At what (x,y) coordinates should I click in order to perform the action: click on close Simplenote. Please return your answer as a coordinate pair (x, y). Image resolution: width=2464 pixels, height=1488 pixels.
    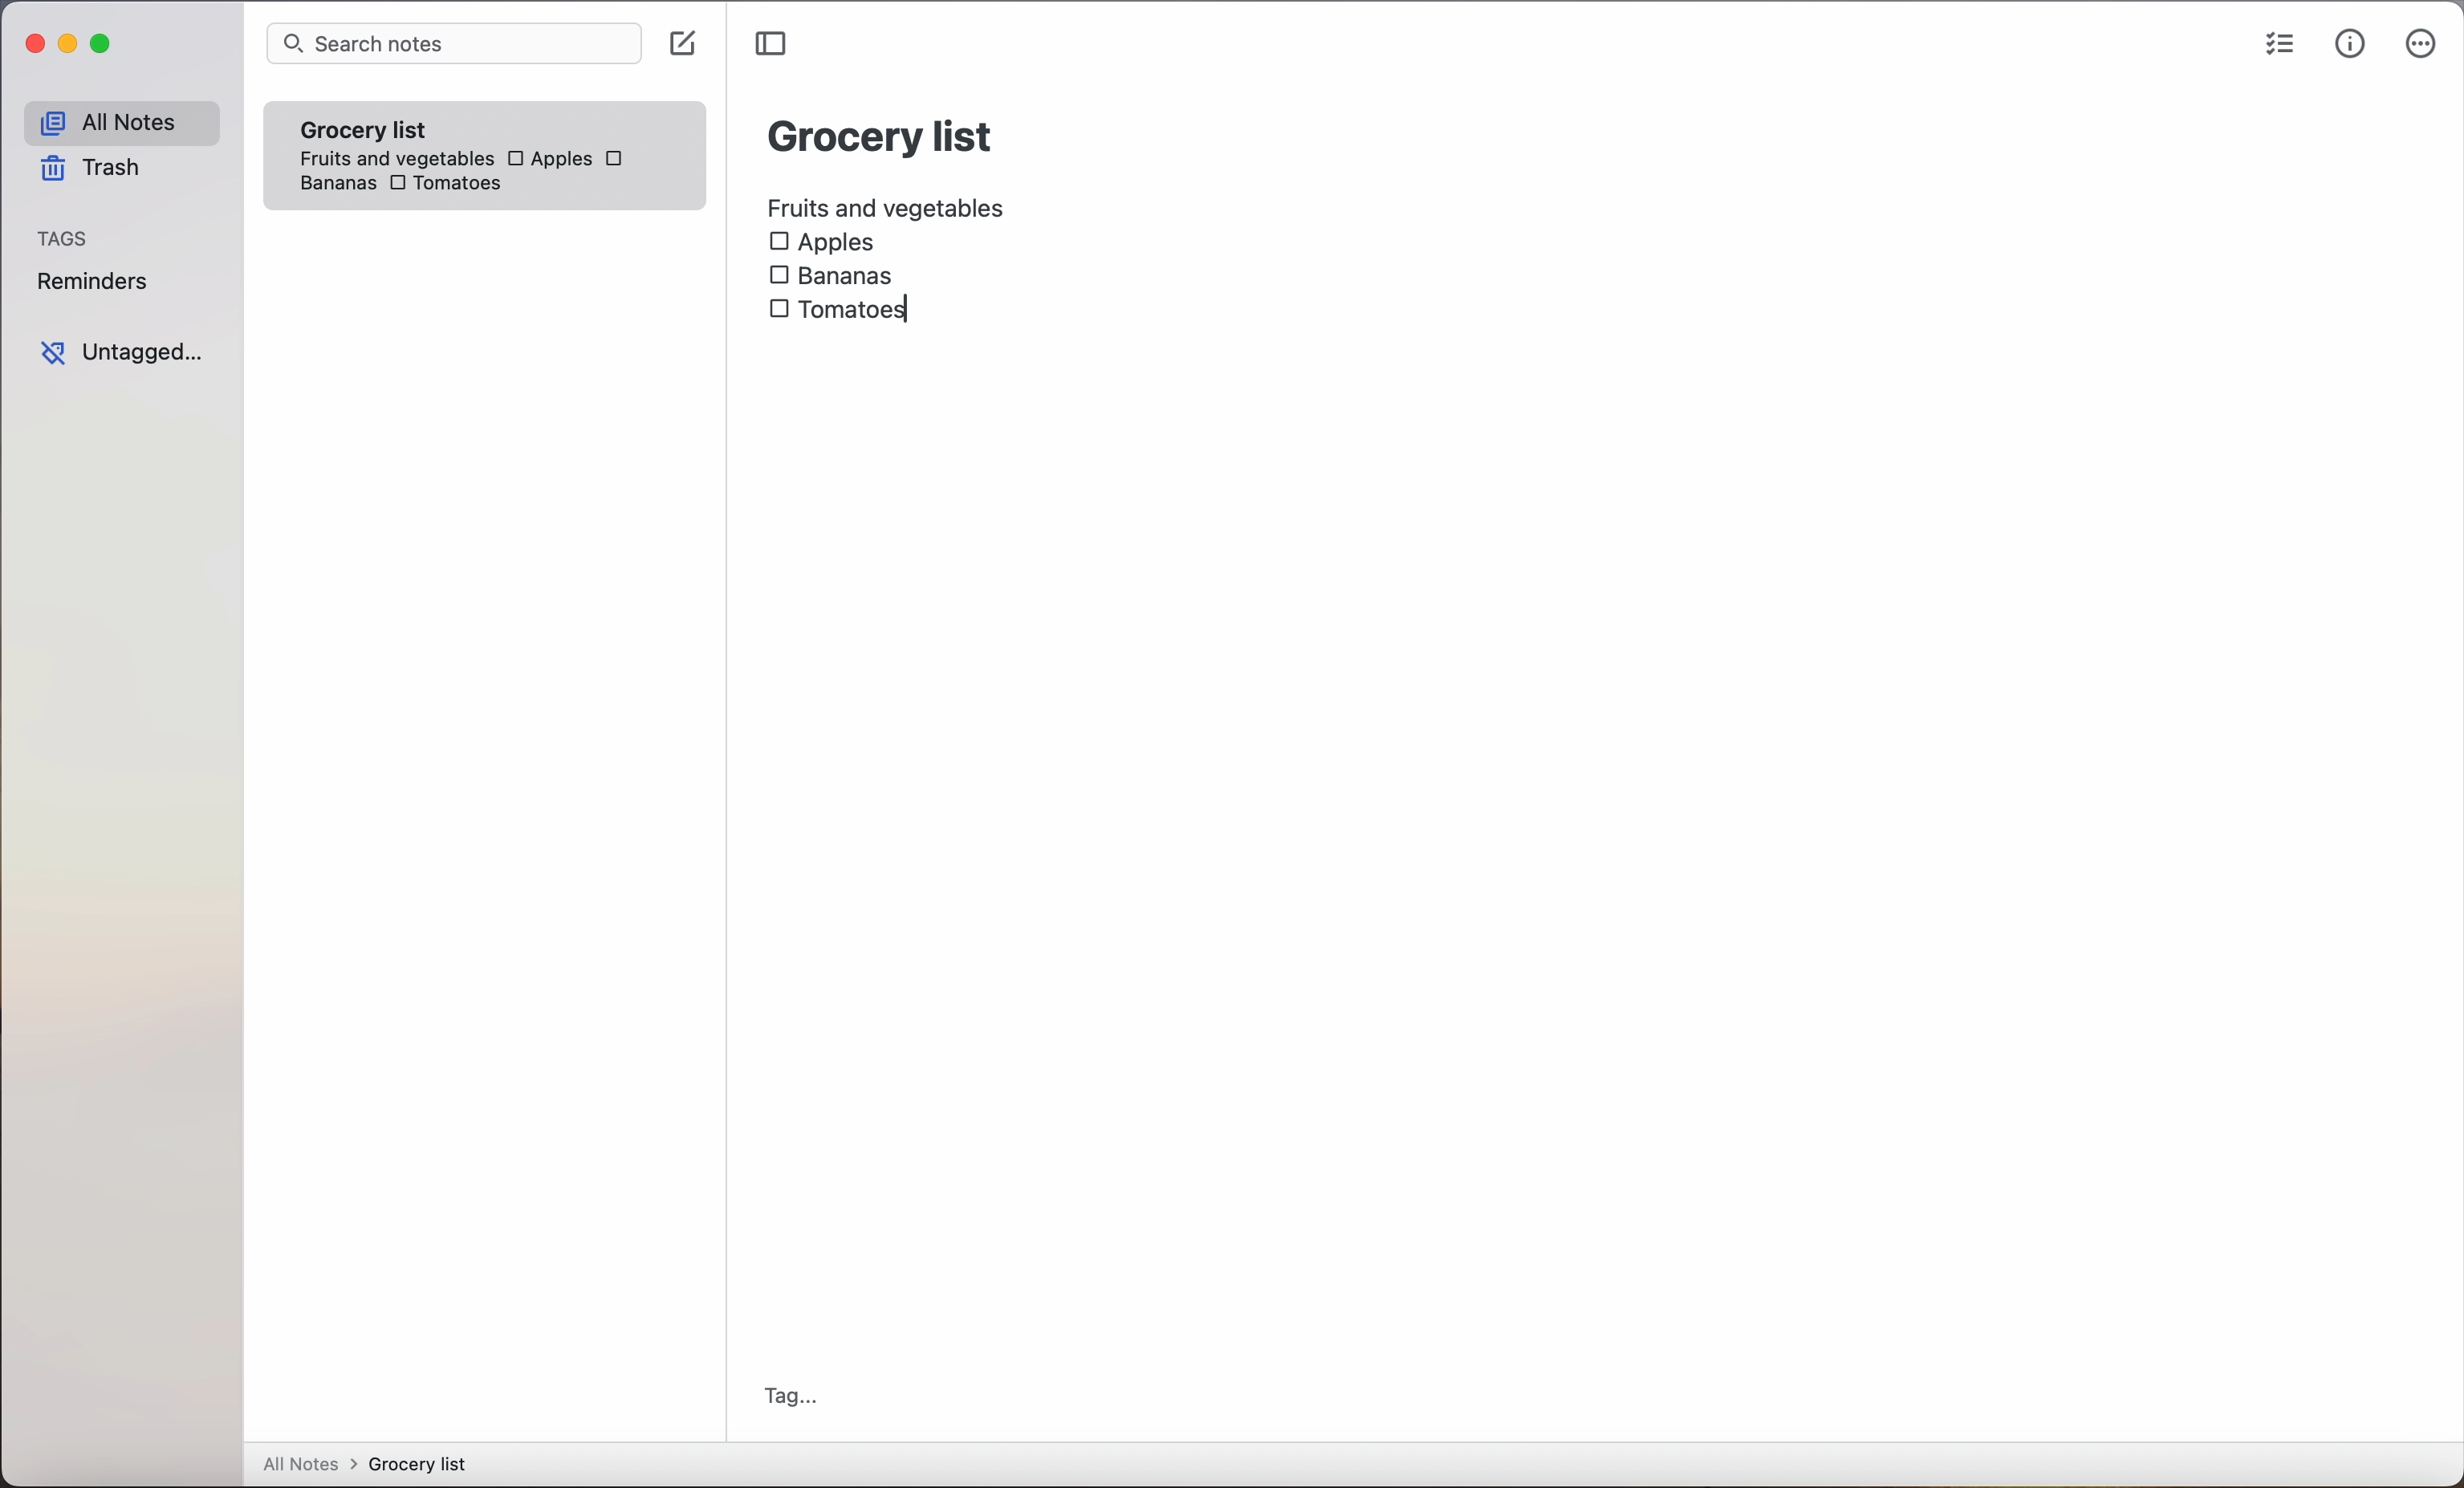
    Looking at the image, I should click on (34, 45).